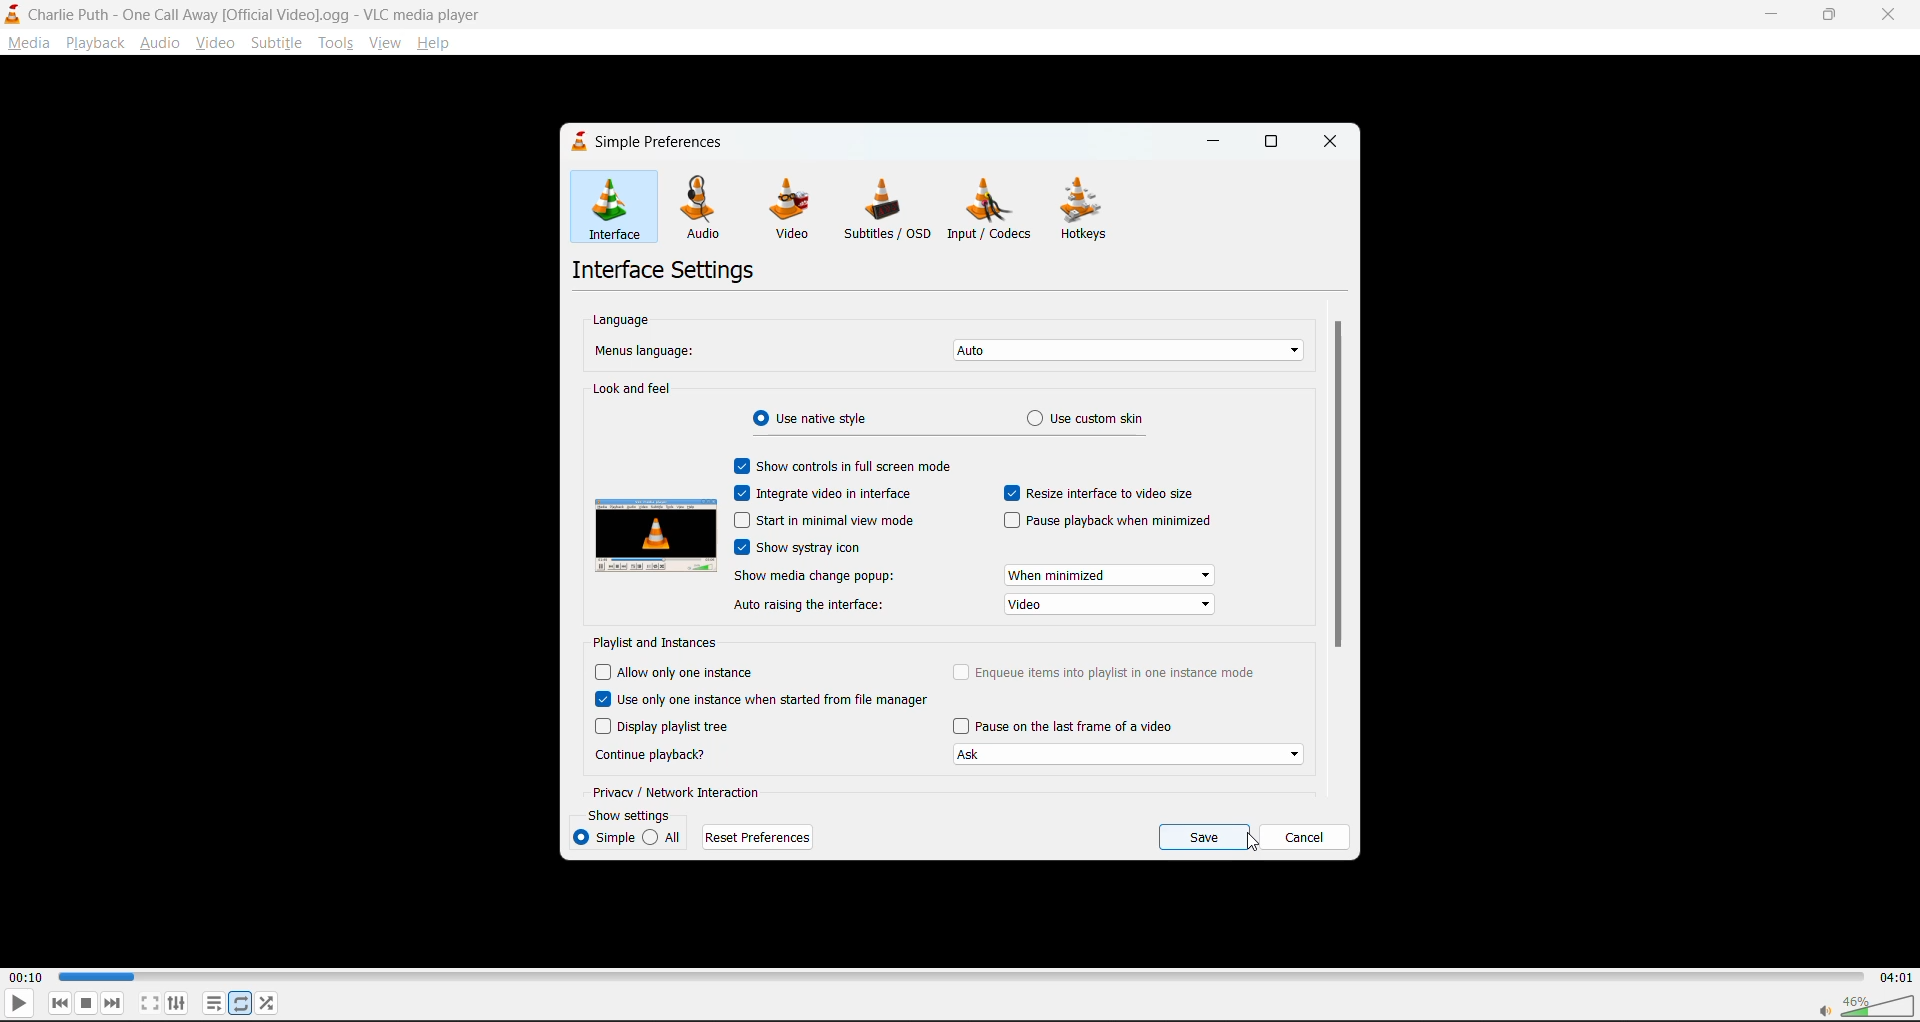  What do you see at coordinates (630, 813) in the screenshot?
I see `show settings` at bounding box center [630, 813].